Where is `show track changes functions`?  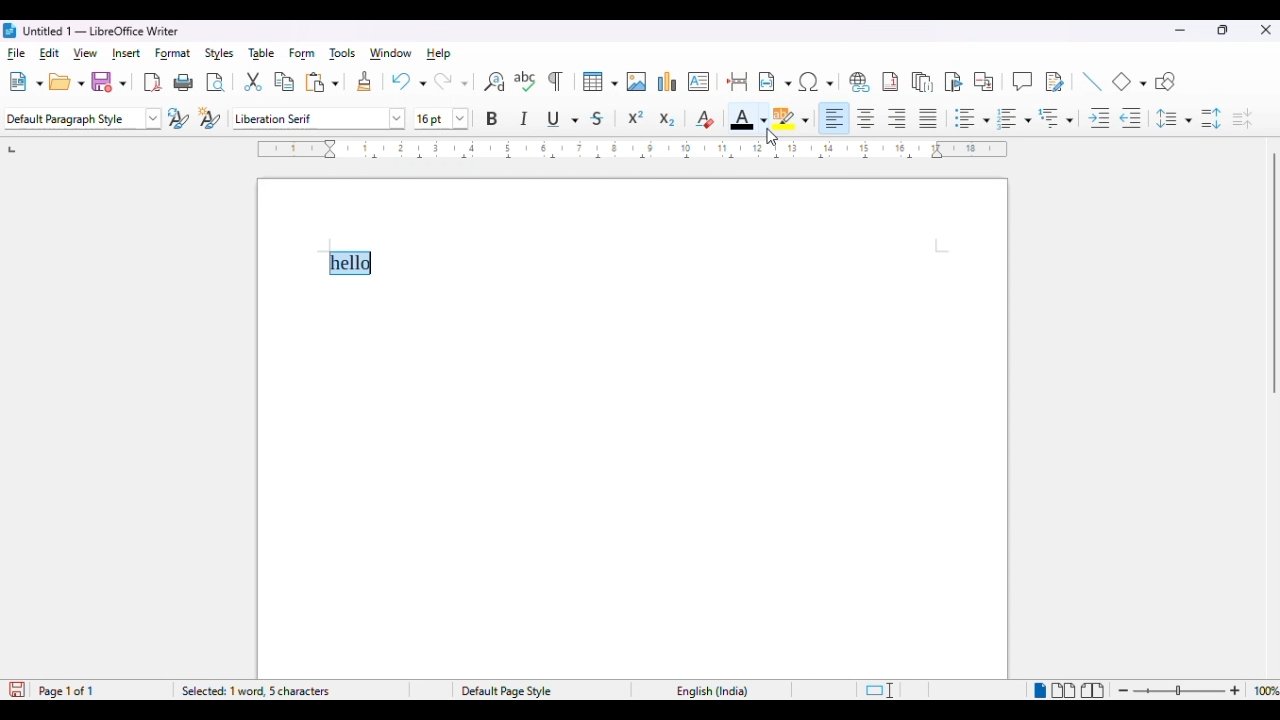
show track changes functions is located at coordinates (1054, 82).